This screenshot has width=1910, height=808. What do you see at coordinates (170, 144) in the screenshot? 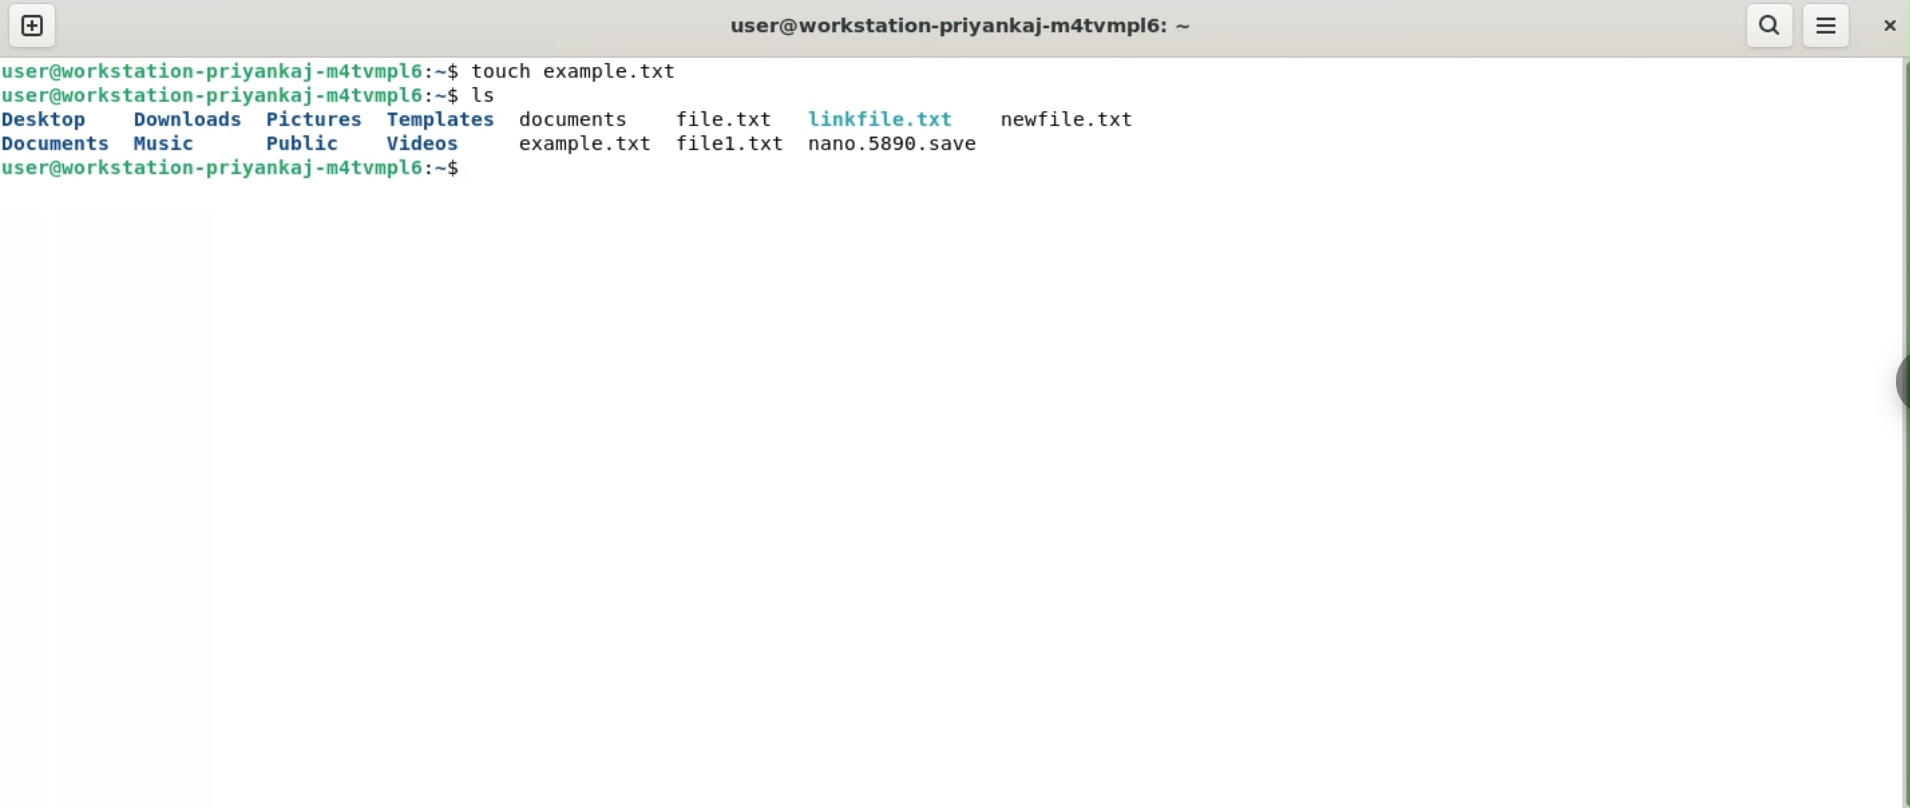
I see `music` at bounding box center [170, 144].